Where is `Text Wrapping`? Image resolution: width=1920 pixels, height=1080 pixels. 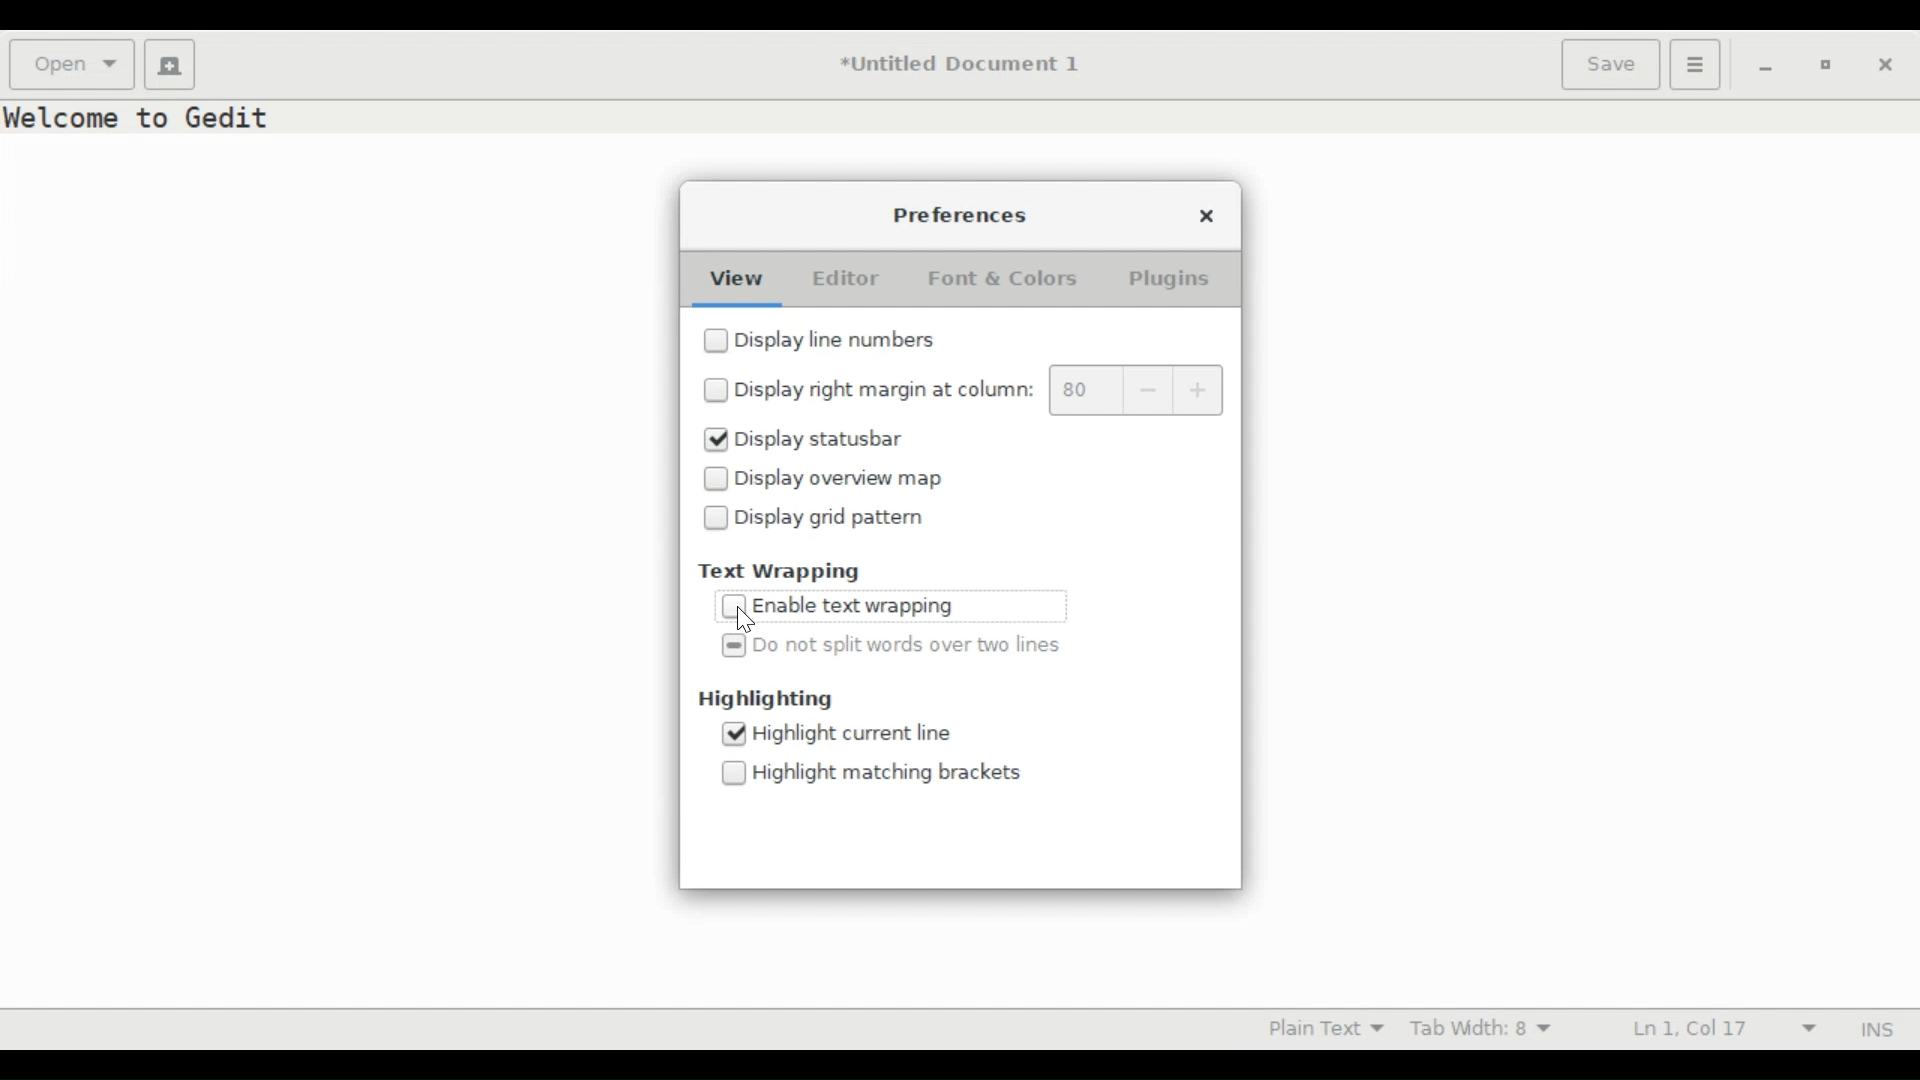
Text Wrapping is located at coordinates (789, 570).